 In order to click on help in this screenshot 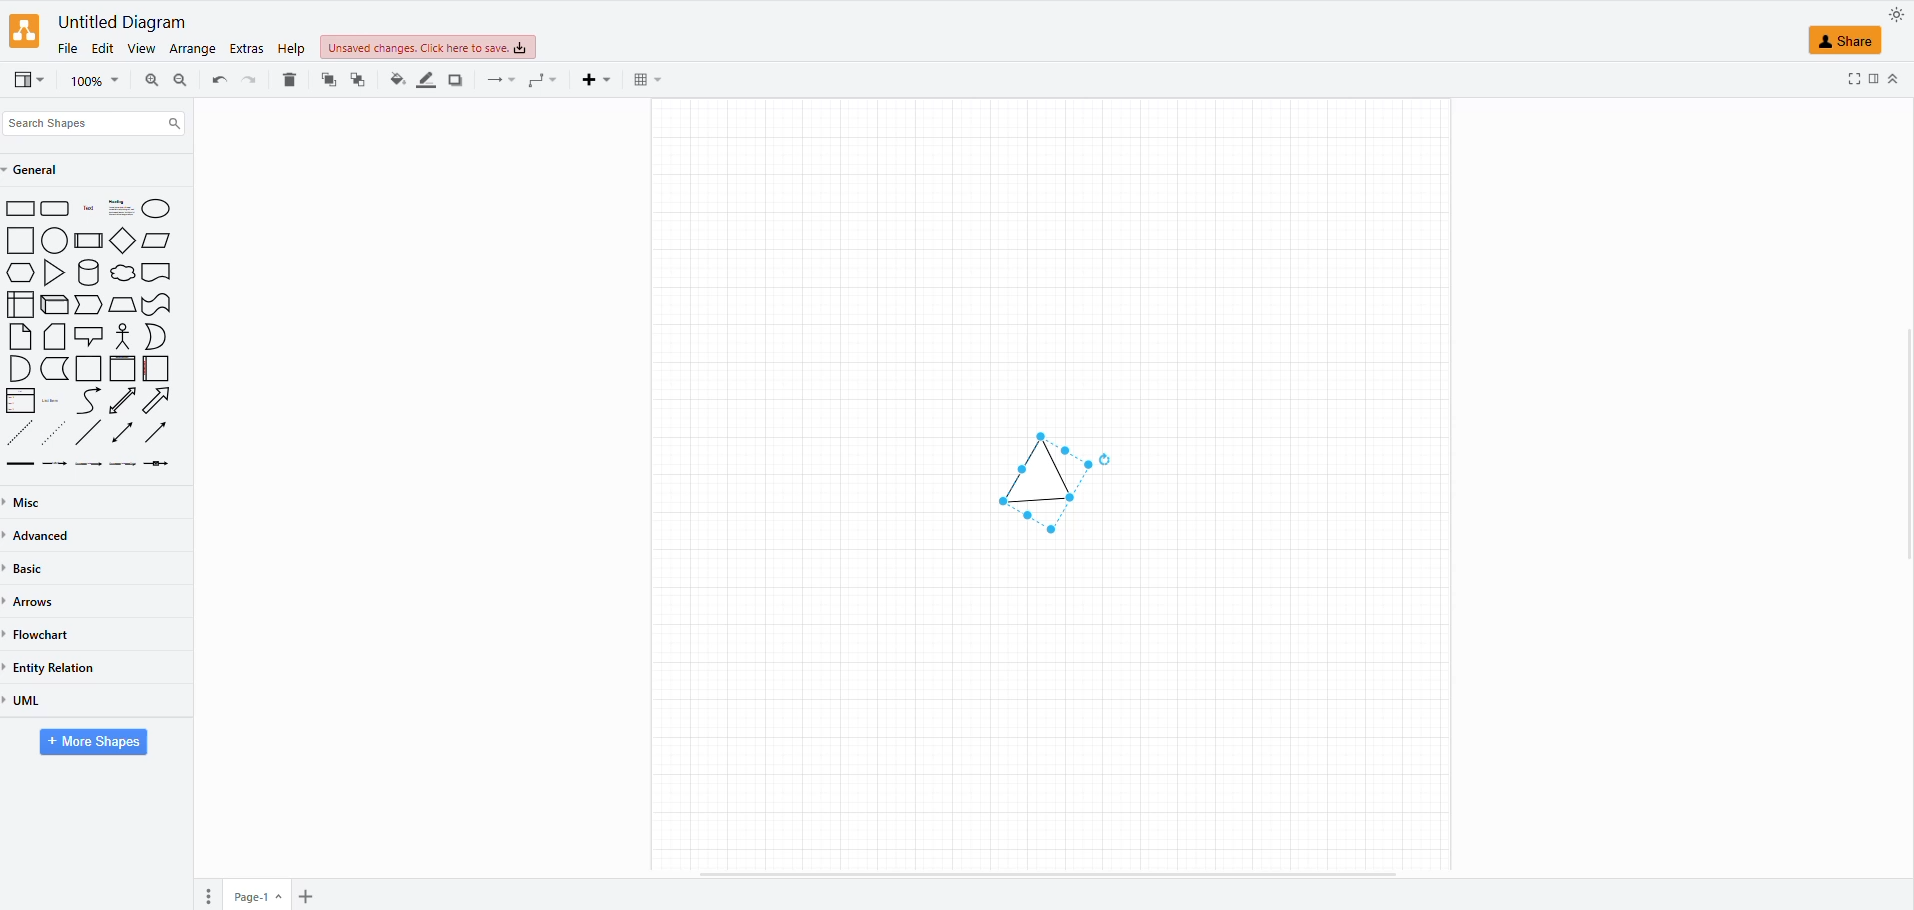, I will do `click(291, 50)`.